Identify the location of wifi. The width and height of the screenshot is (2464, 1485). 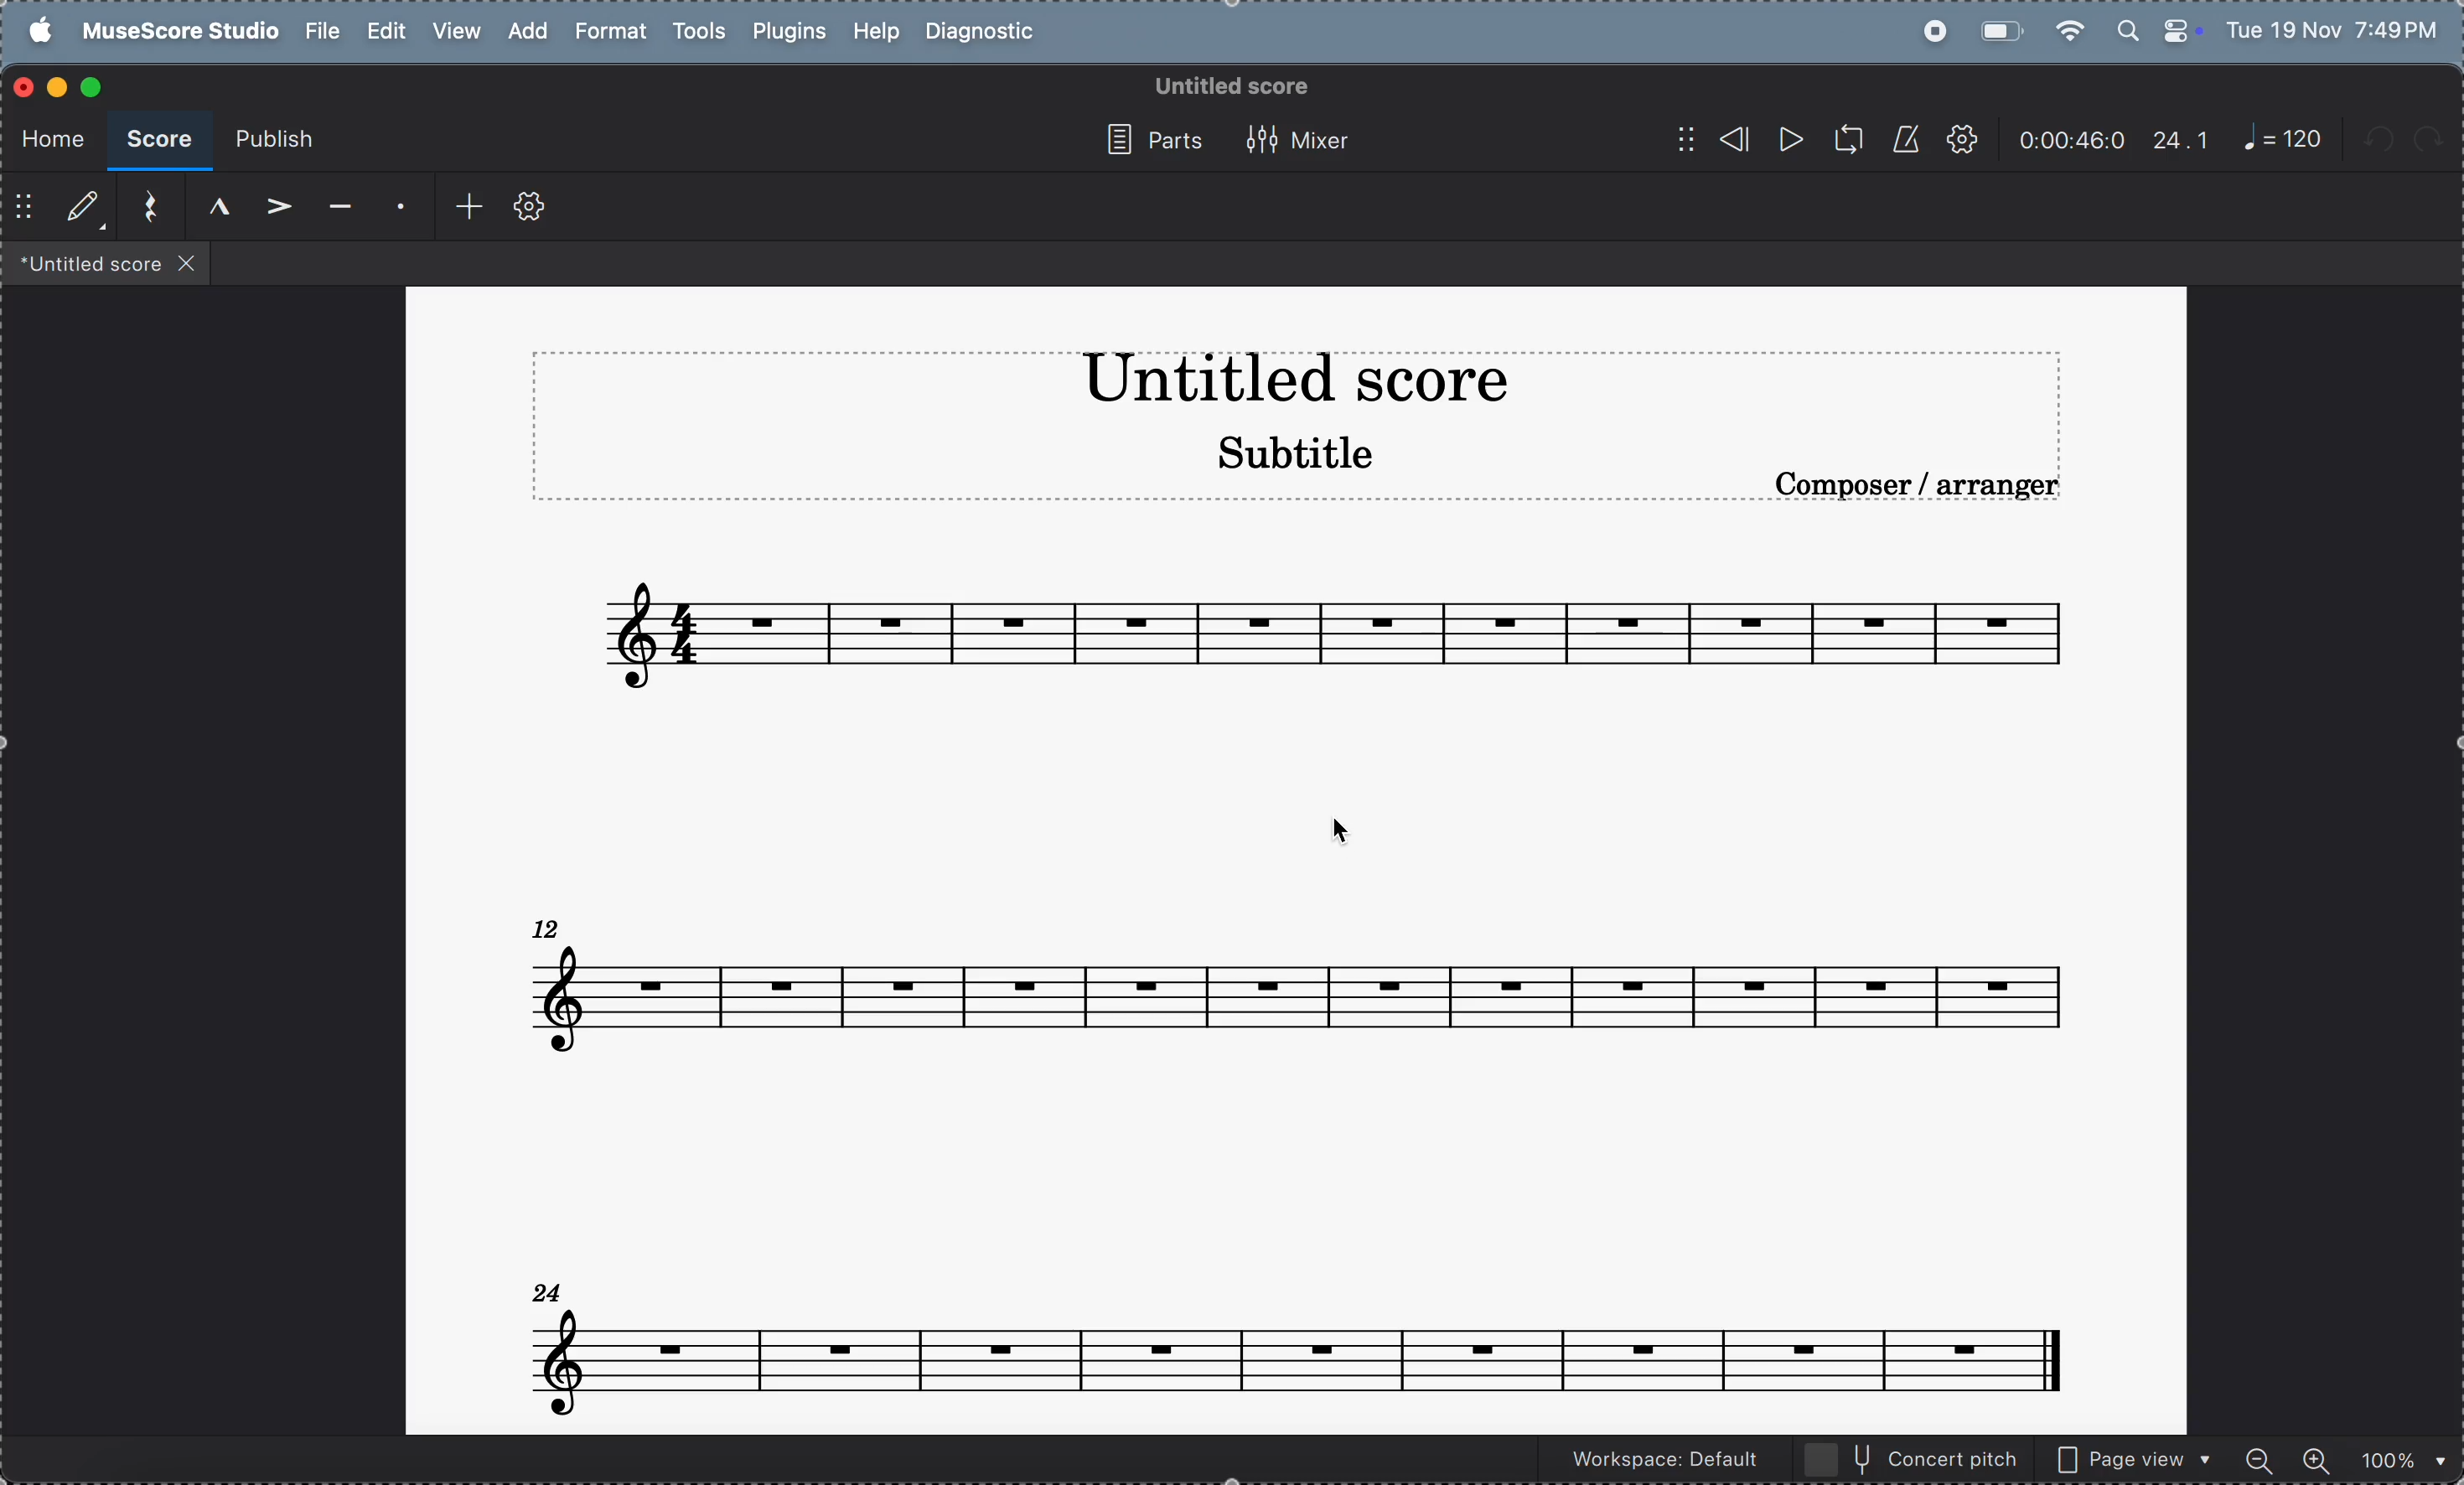
(2072, 30).